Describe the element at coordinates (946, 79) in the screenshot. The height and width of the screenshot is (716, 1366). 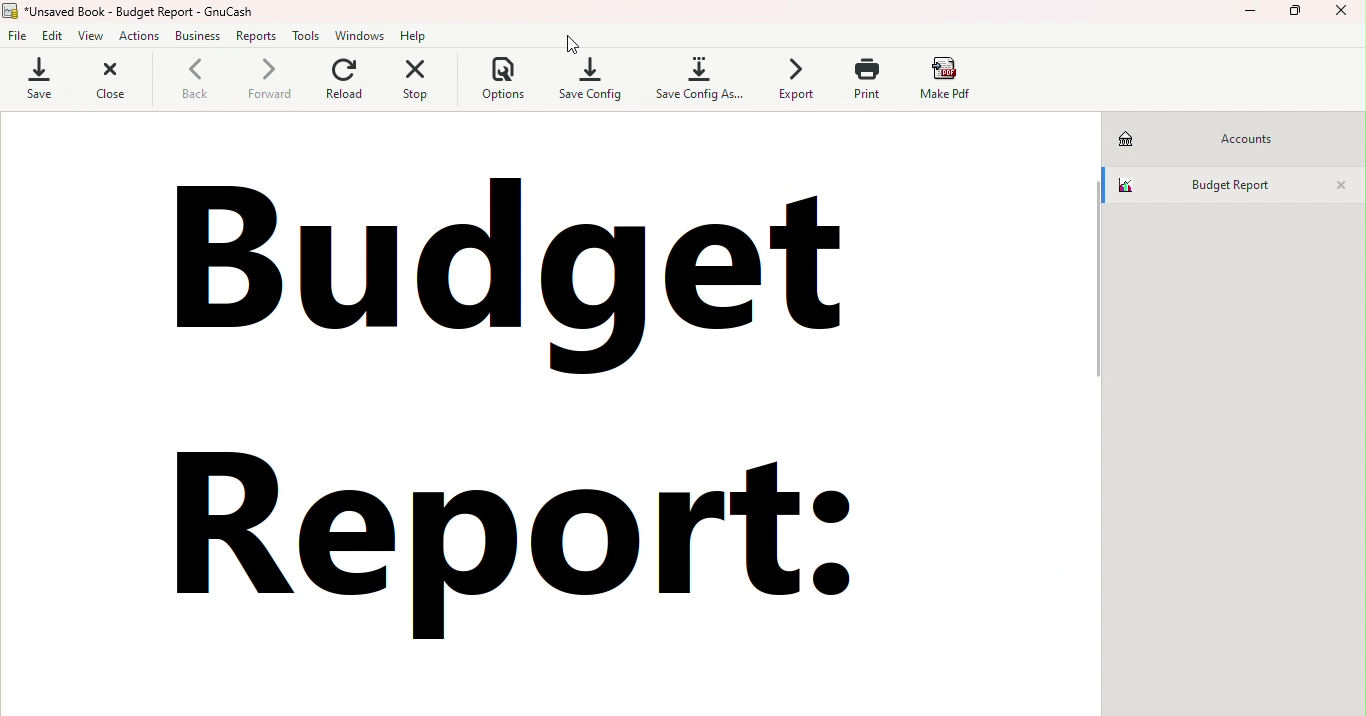
I see `Make pdf` at that location.